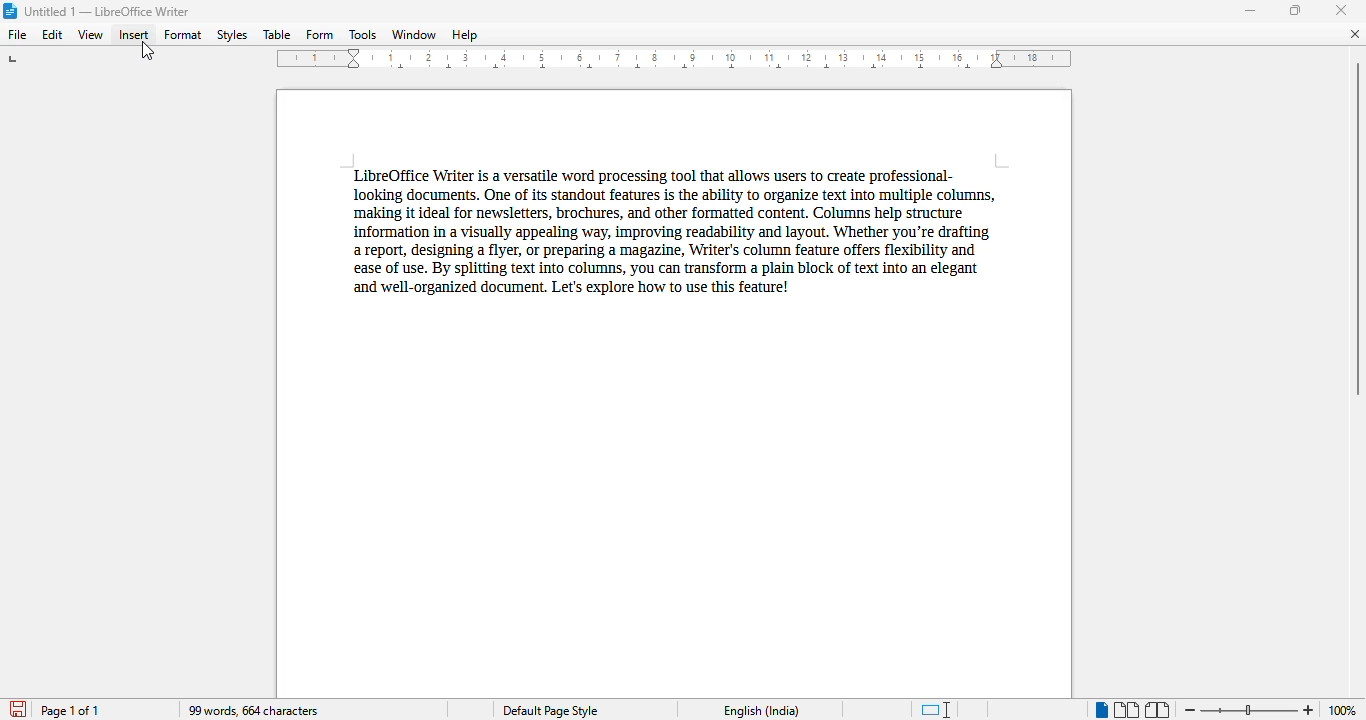 The width and height of the screenshot is (1366, 720). Describe the element at coordinates (1308, 710) in the screenshot. I see `zoom in` at that location.